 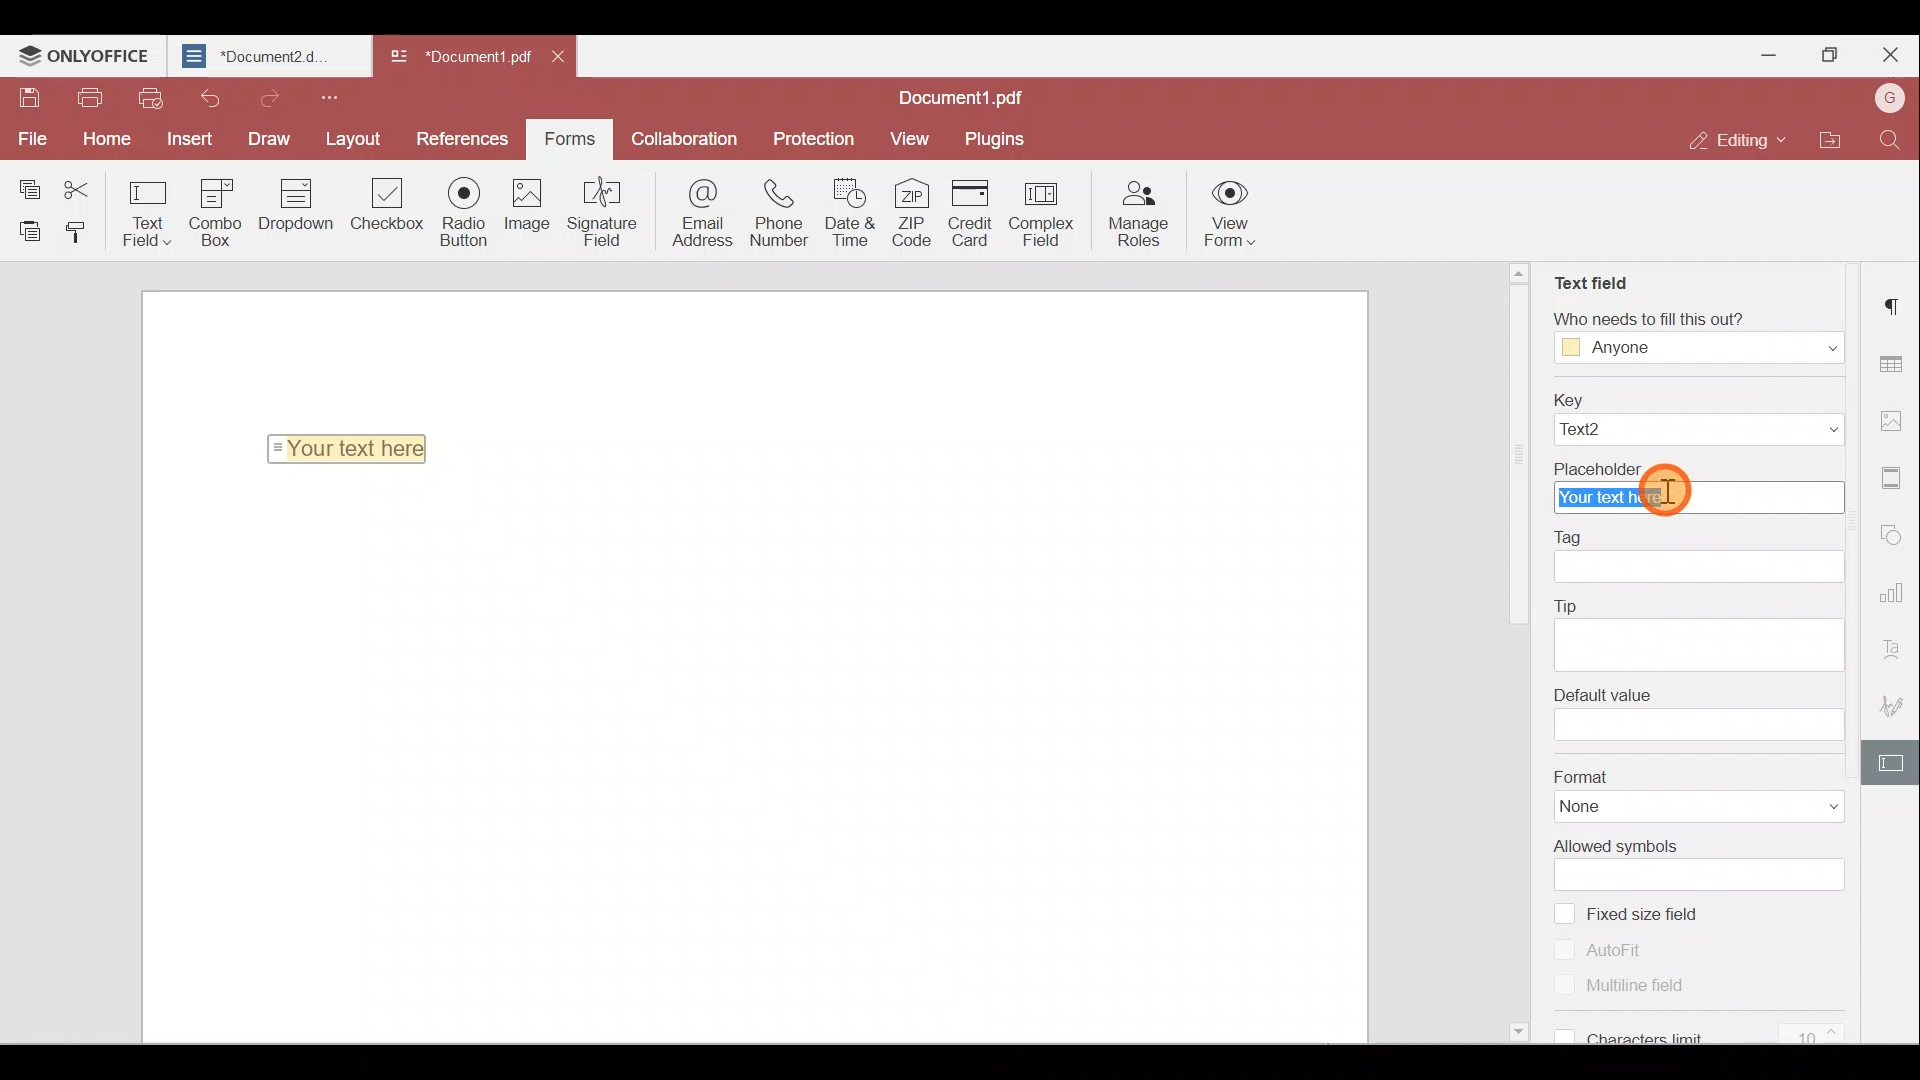 I want to click on Who needs to fill this out?, so click(x=1687, y=315).